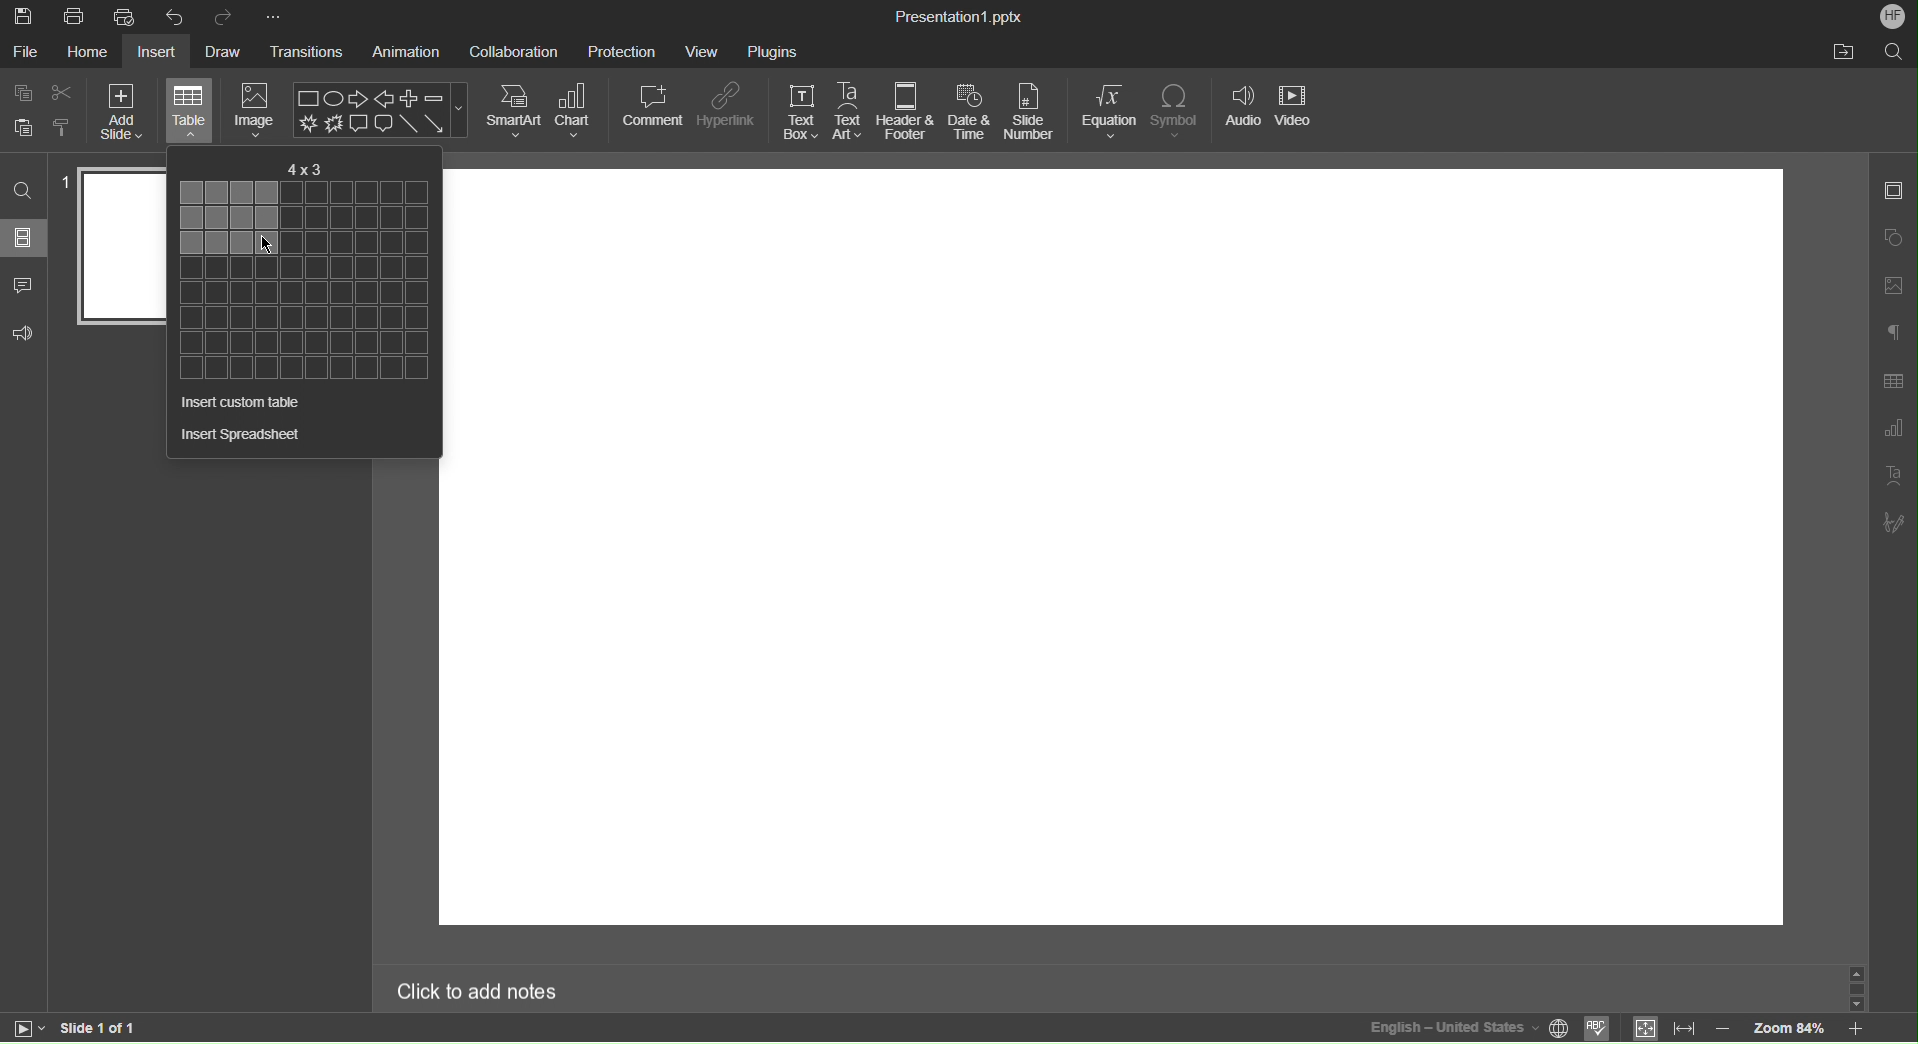  What do you see at coordinates (577, 110) in the screenshot?
I see `Chart` at bounding box center [577, 110].